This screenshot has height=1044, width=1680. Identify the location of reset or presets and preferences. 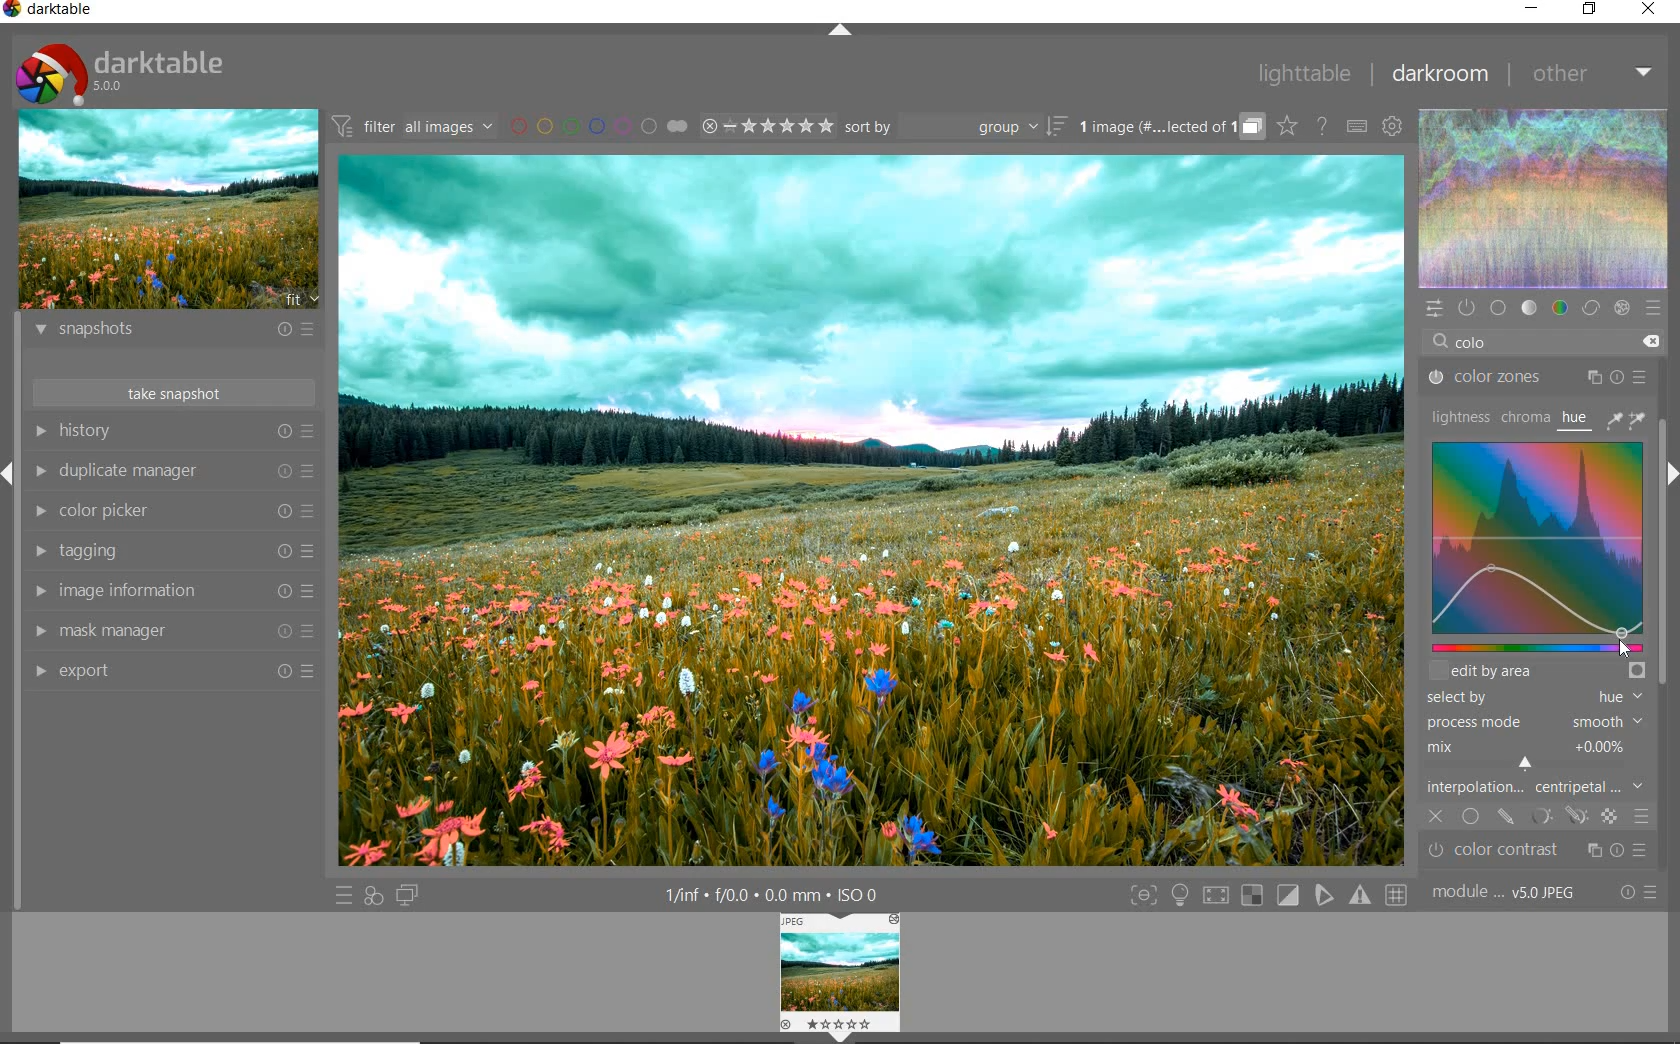
(1640, 893).